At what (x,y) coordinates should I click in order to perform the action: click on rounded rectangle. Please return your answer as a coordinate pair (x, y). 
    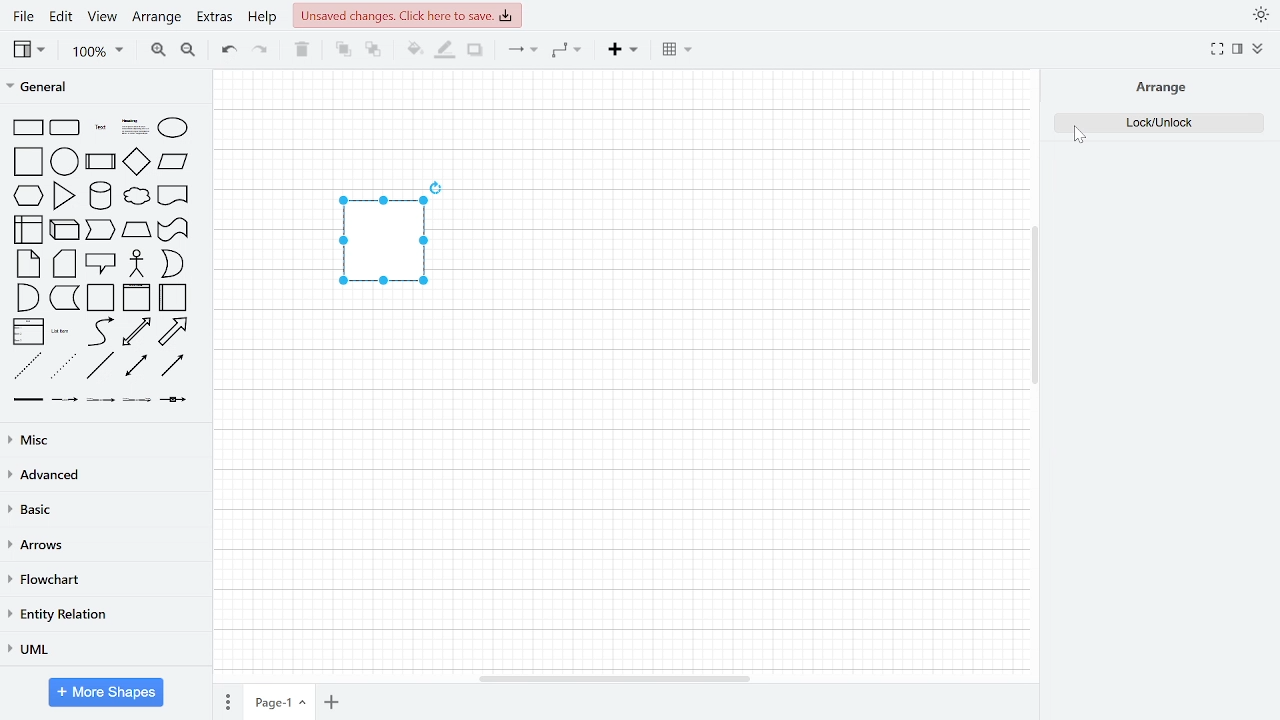
    Looking at the image, I should click on (66, 128).